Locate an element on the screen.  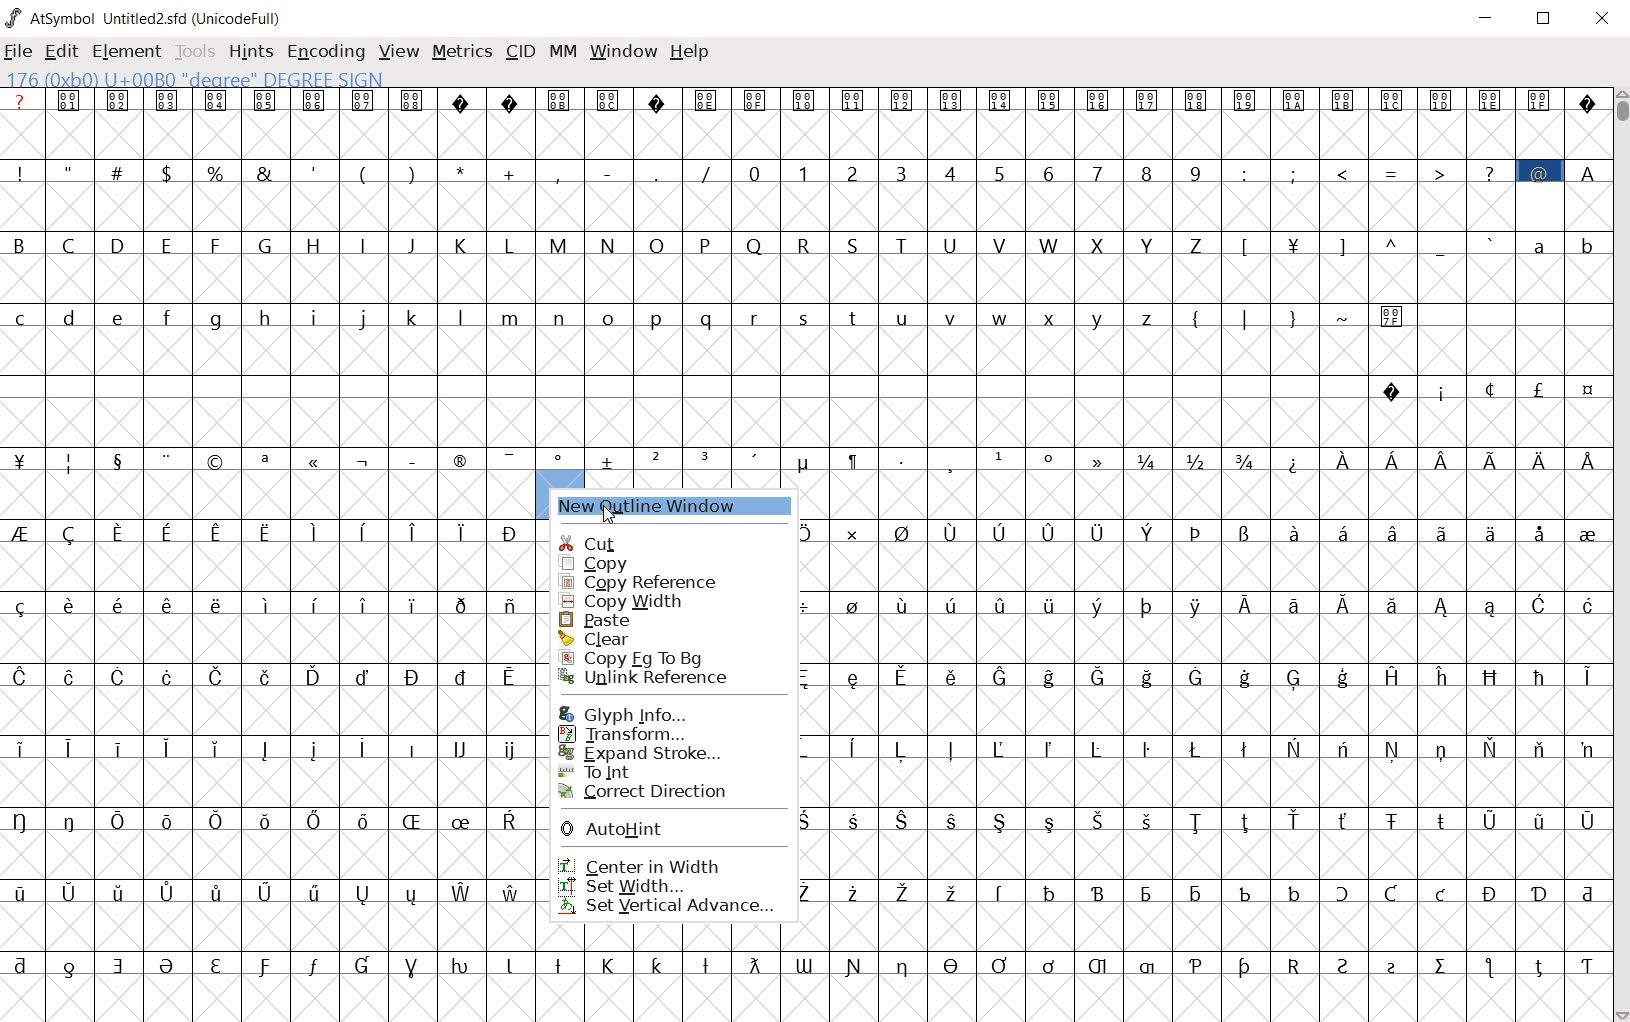
edit is located at coordinates (59, 53).